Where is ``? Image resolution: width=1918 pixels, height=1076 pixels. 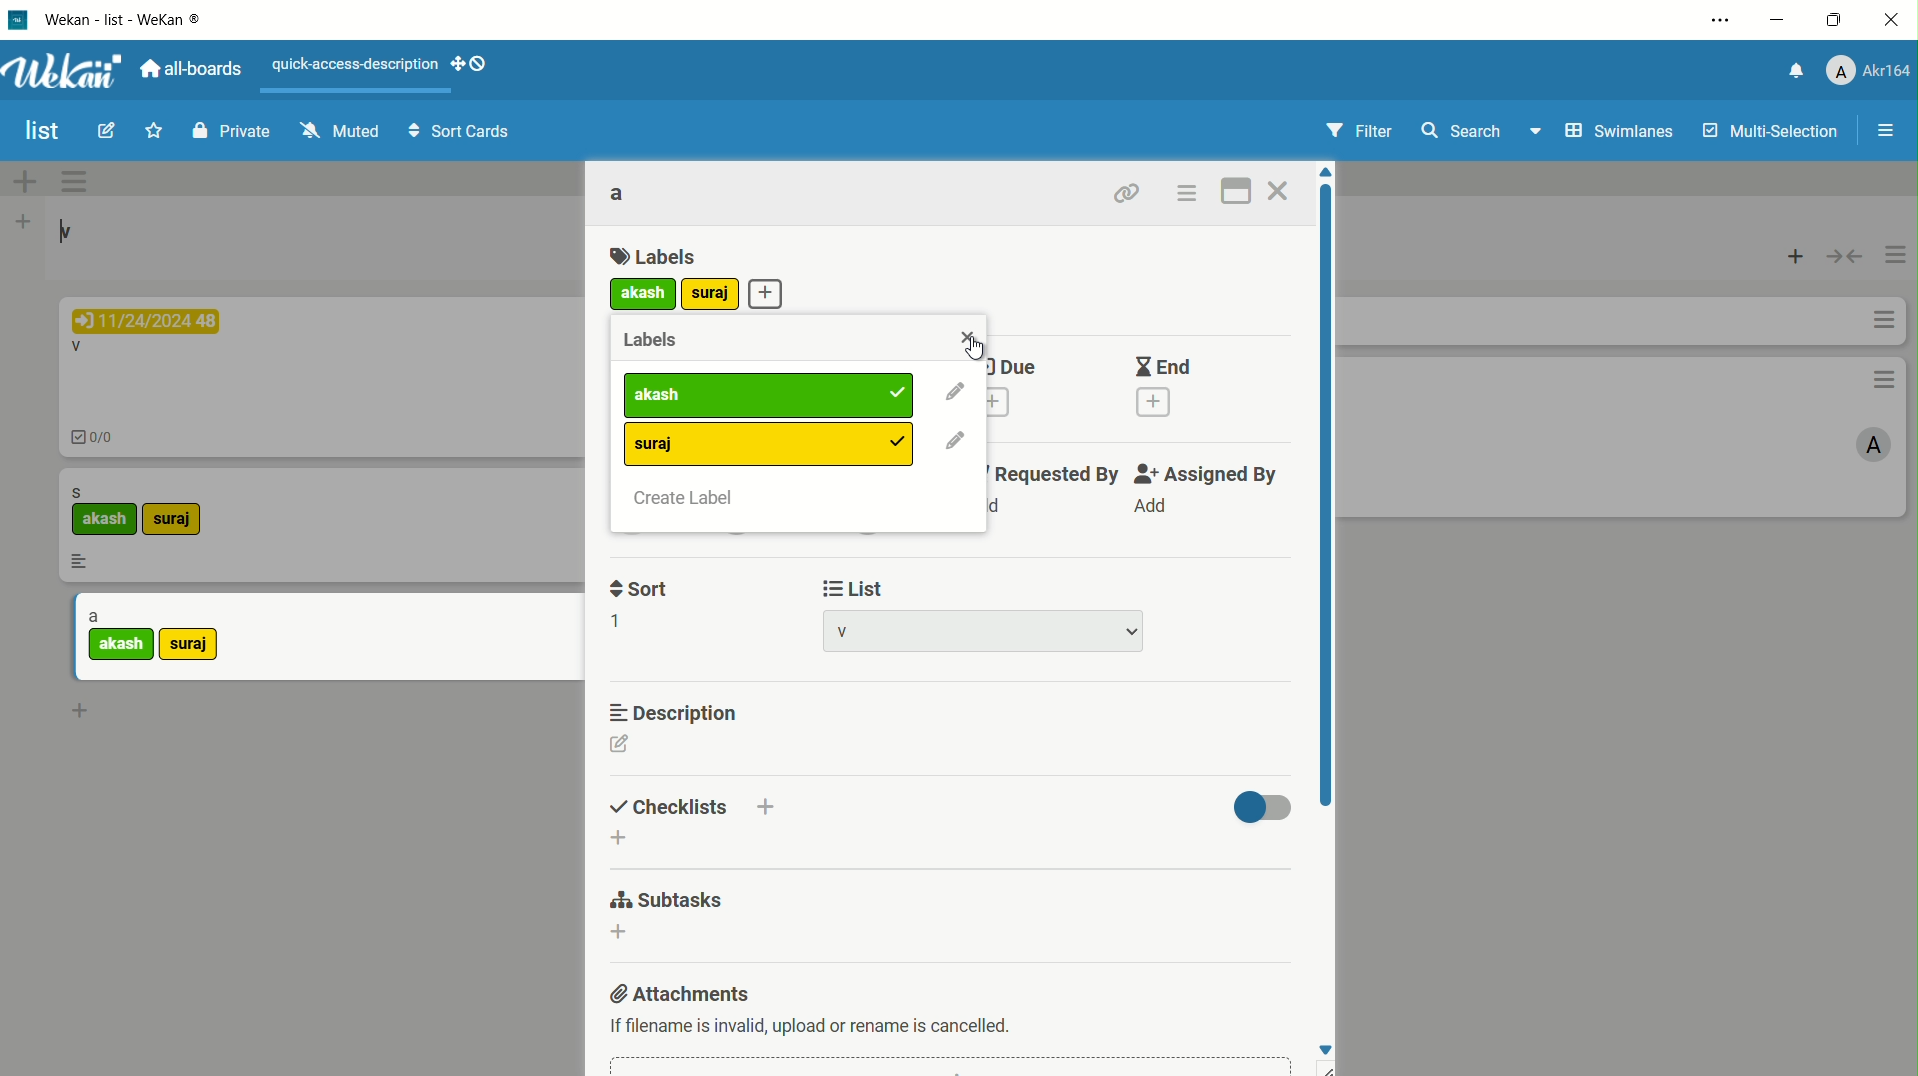  is located at coordinates (616, 619).